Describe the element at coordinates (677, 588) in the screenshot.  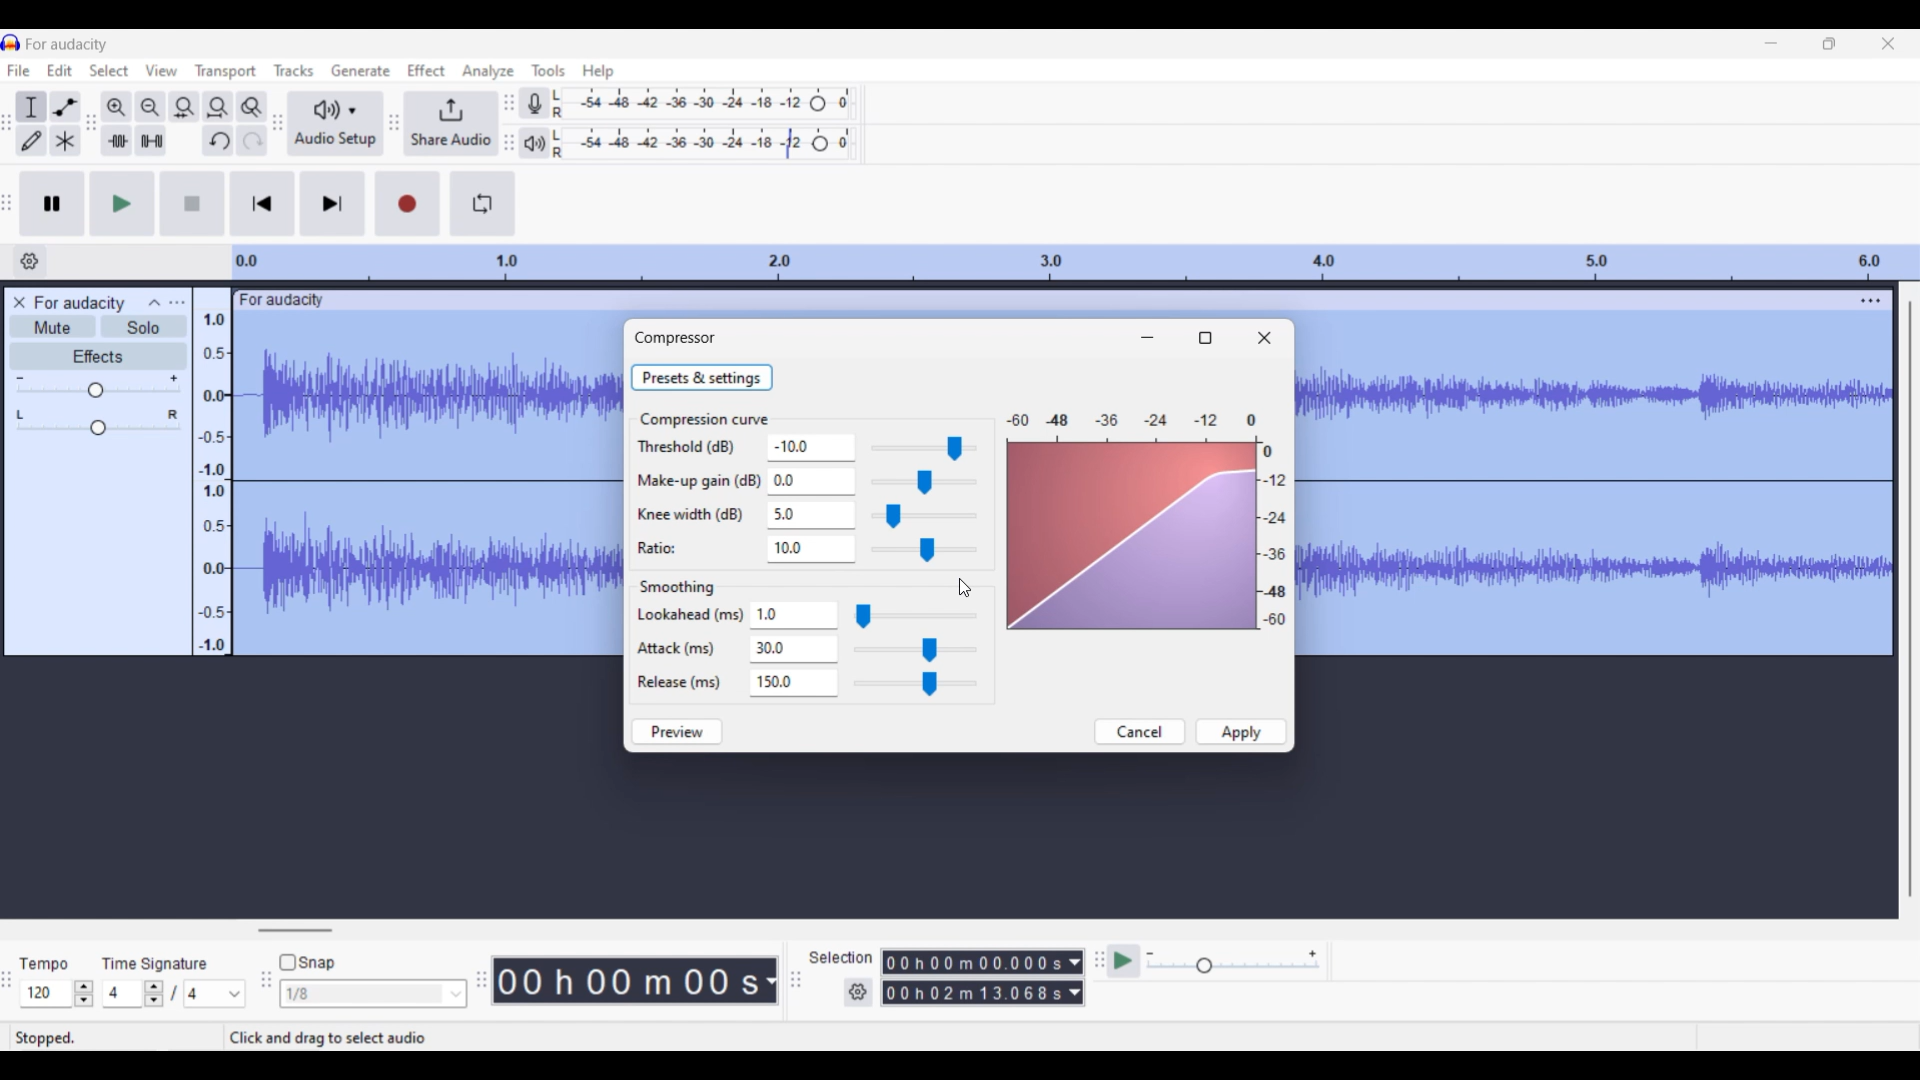
I see `Smoothing` at that location.